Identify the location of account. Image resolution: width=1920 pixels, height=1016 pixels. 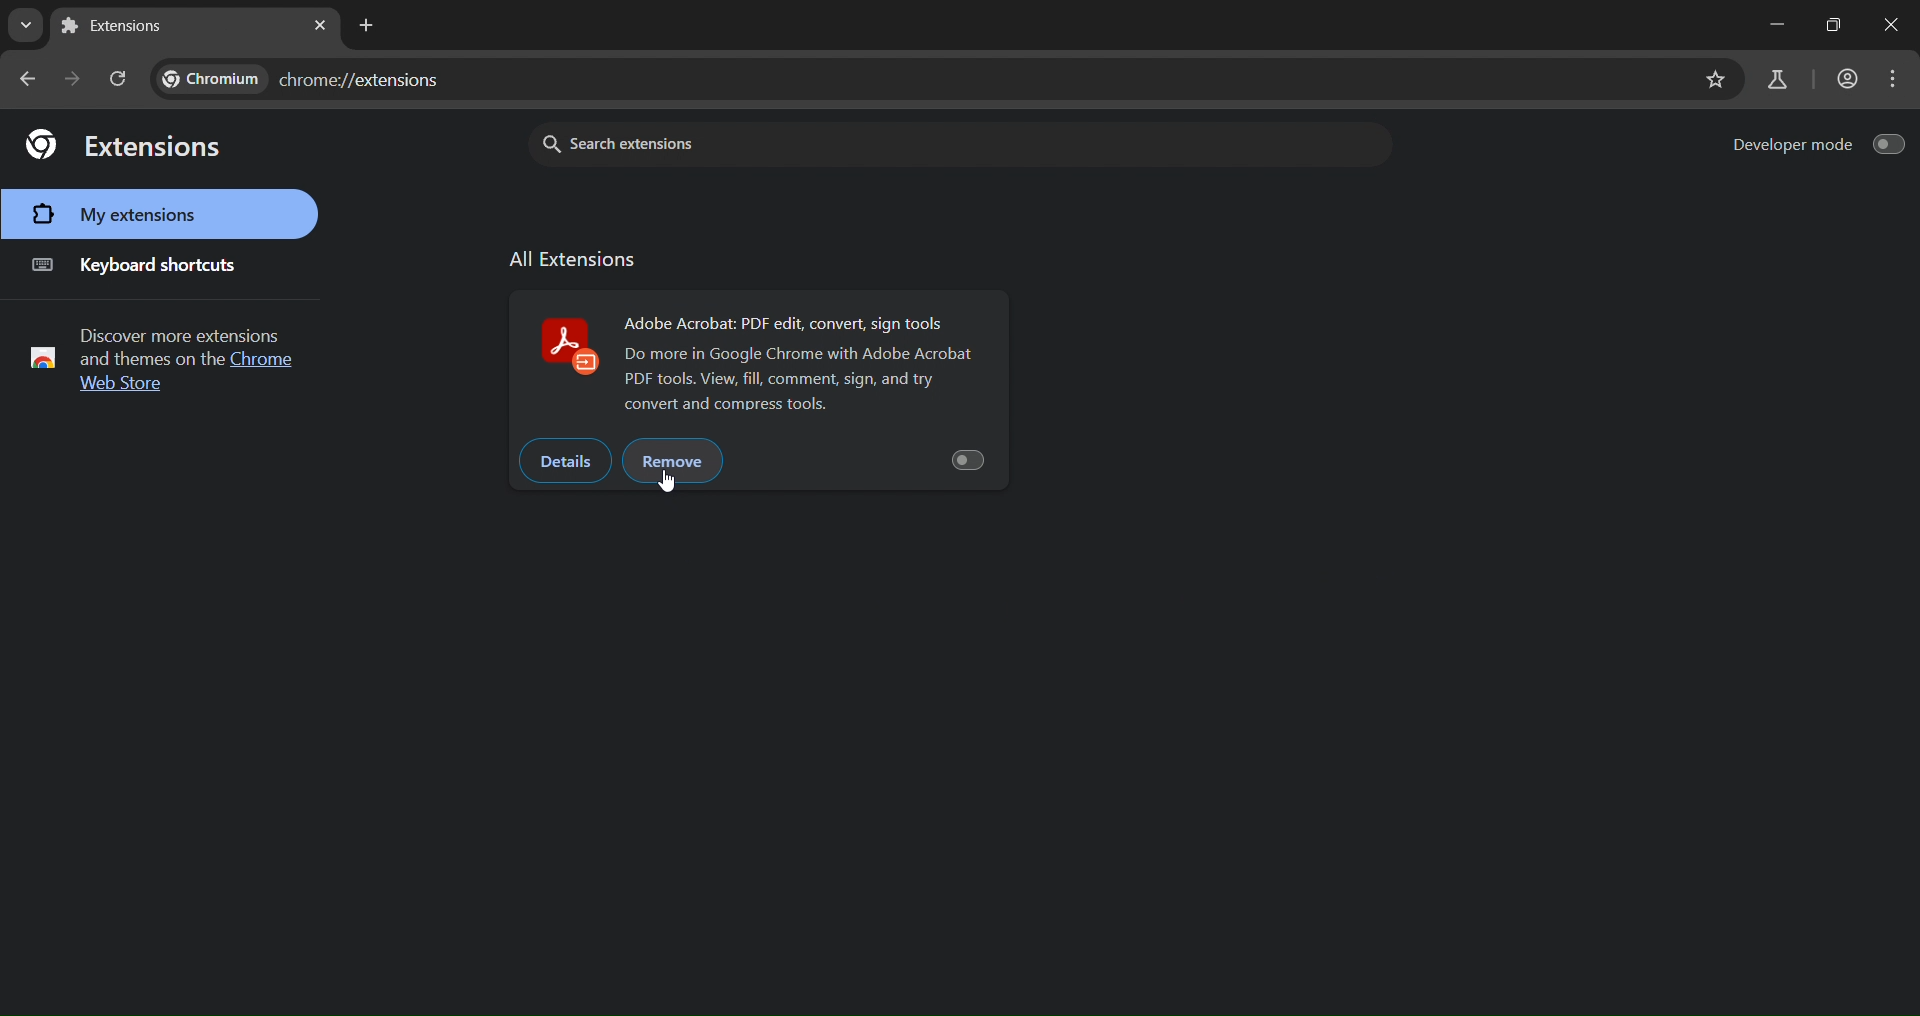
(1847, 76).